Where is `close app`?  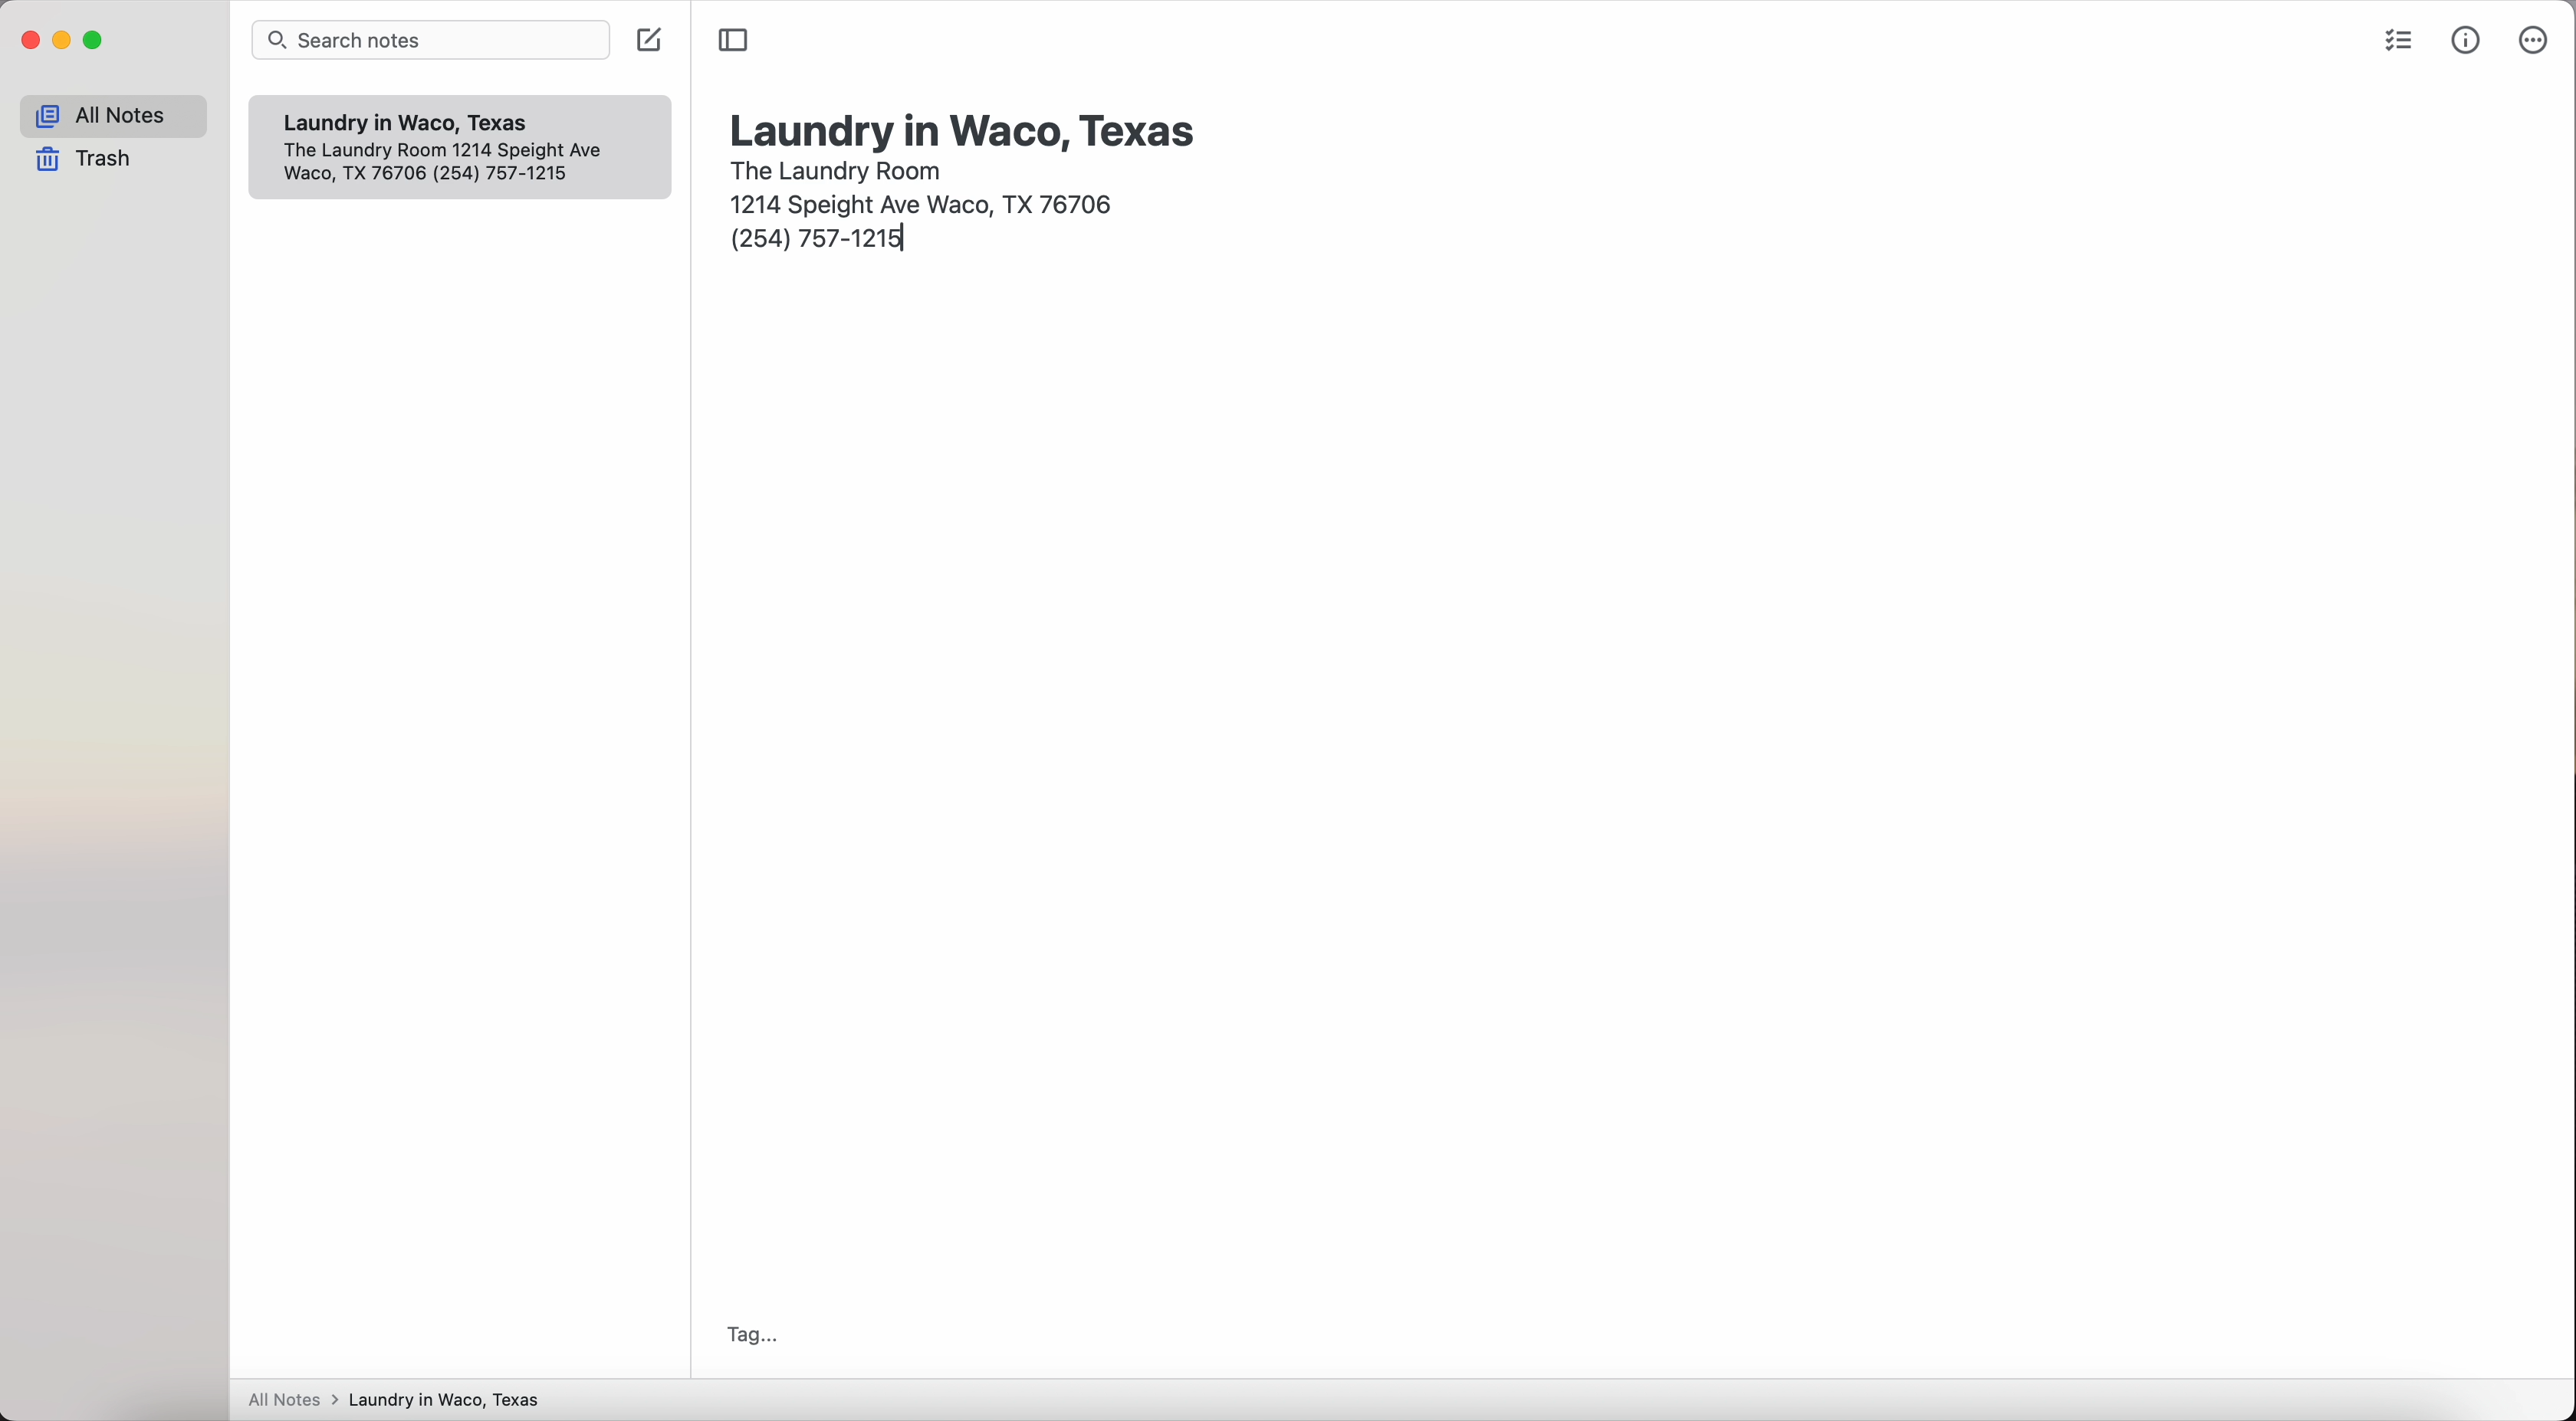 close app is located at coordinates (31, 41).